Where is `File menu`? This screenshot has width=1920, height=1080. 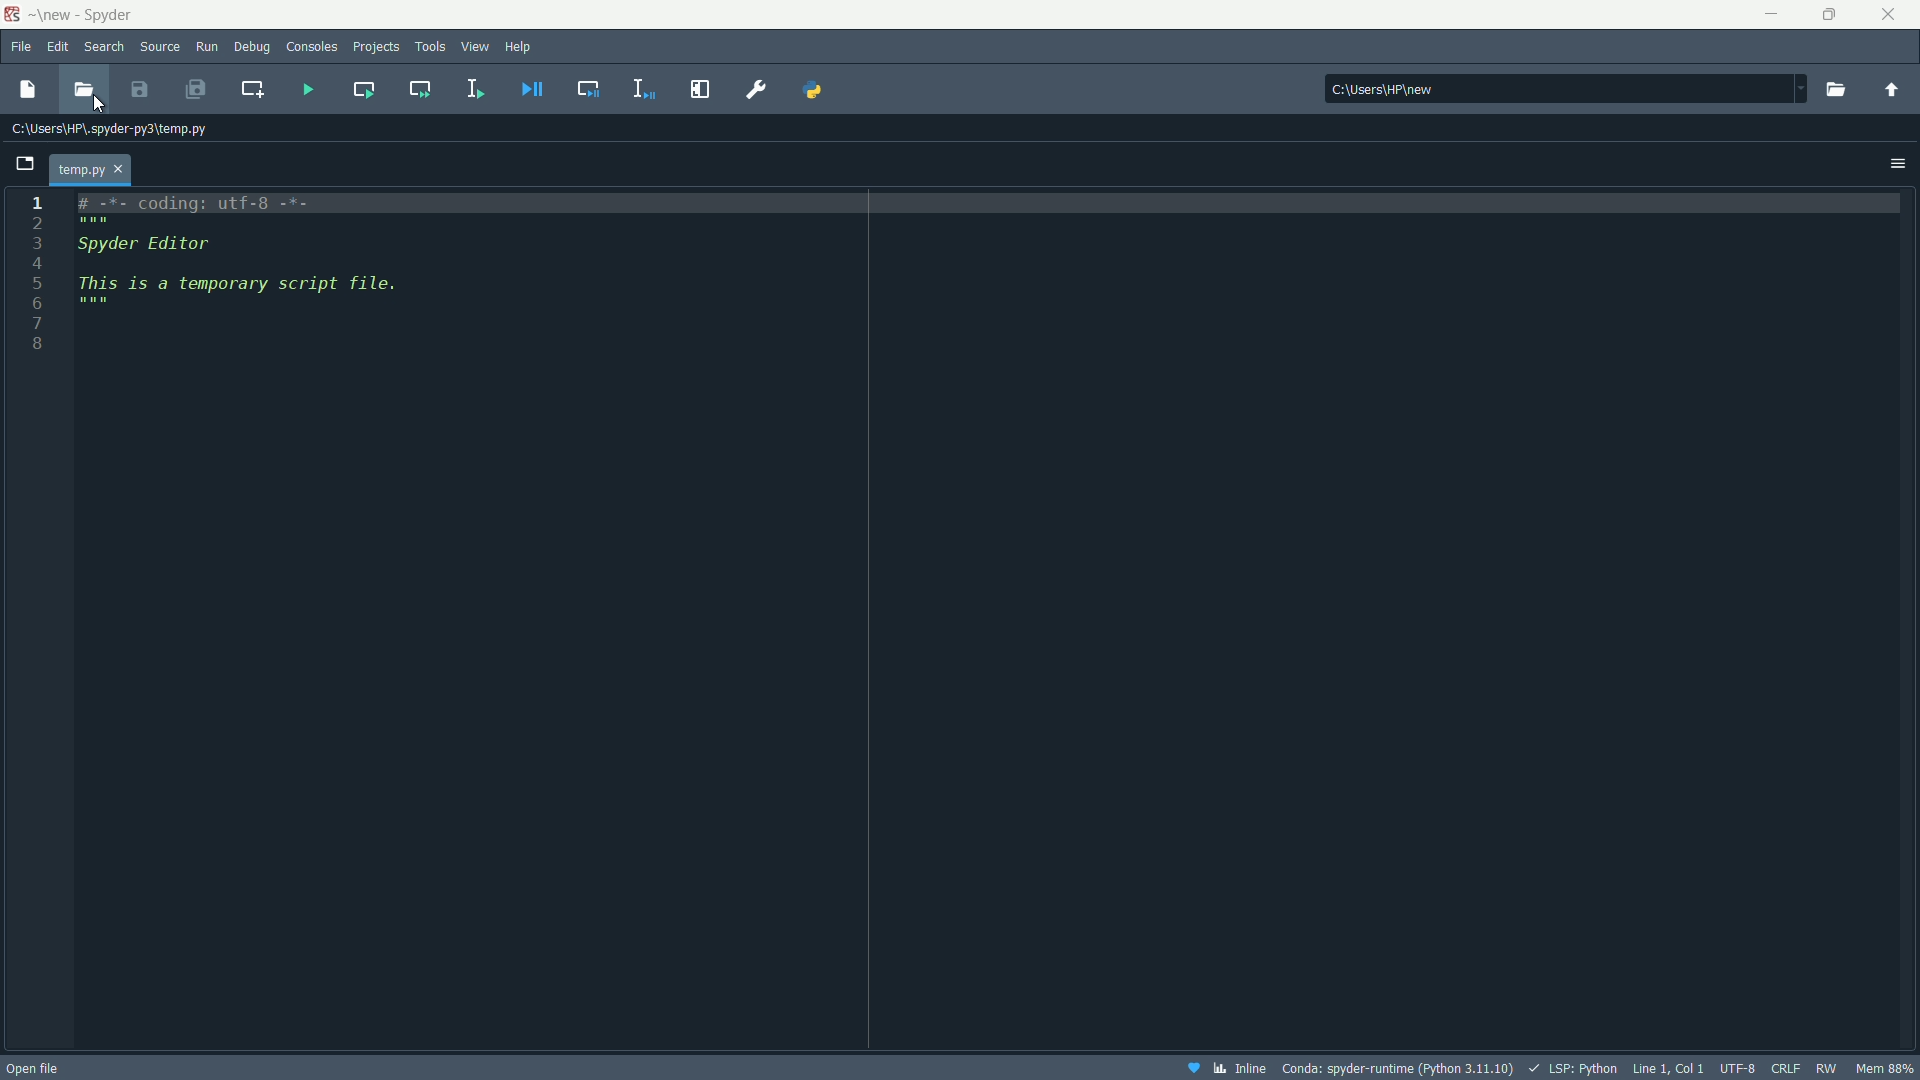
File menu is located at coordinates (22, 46).